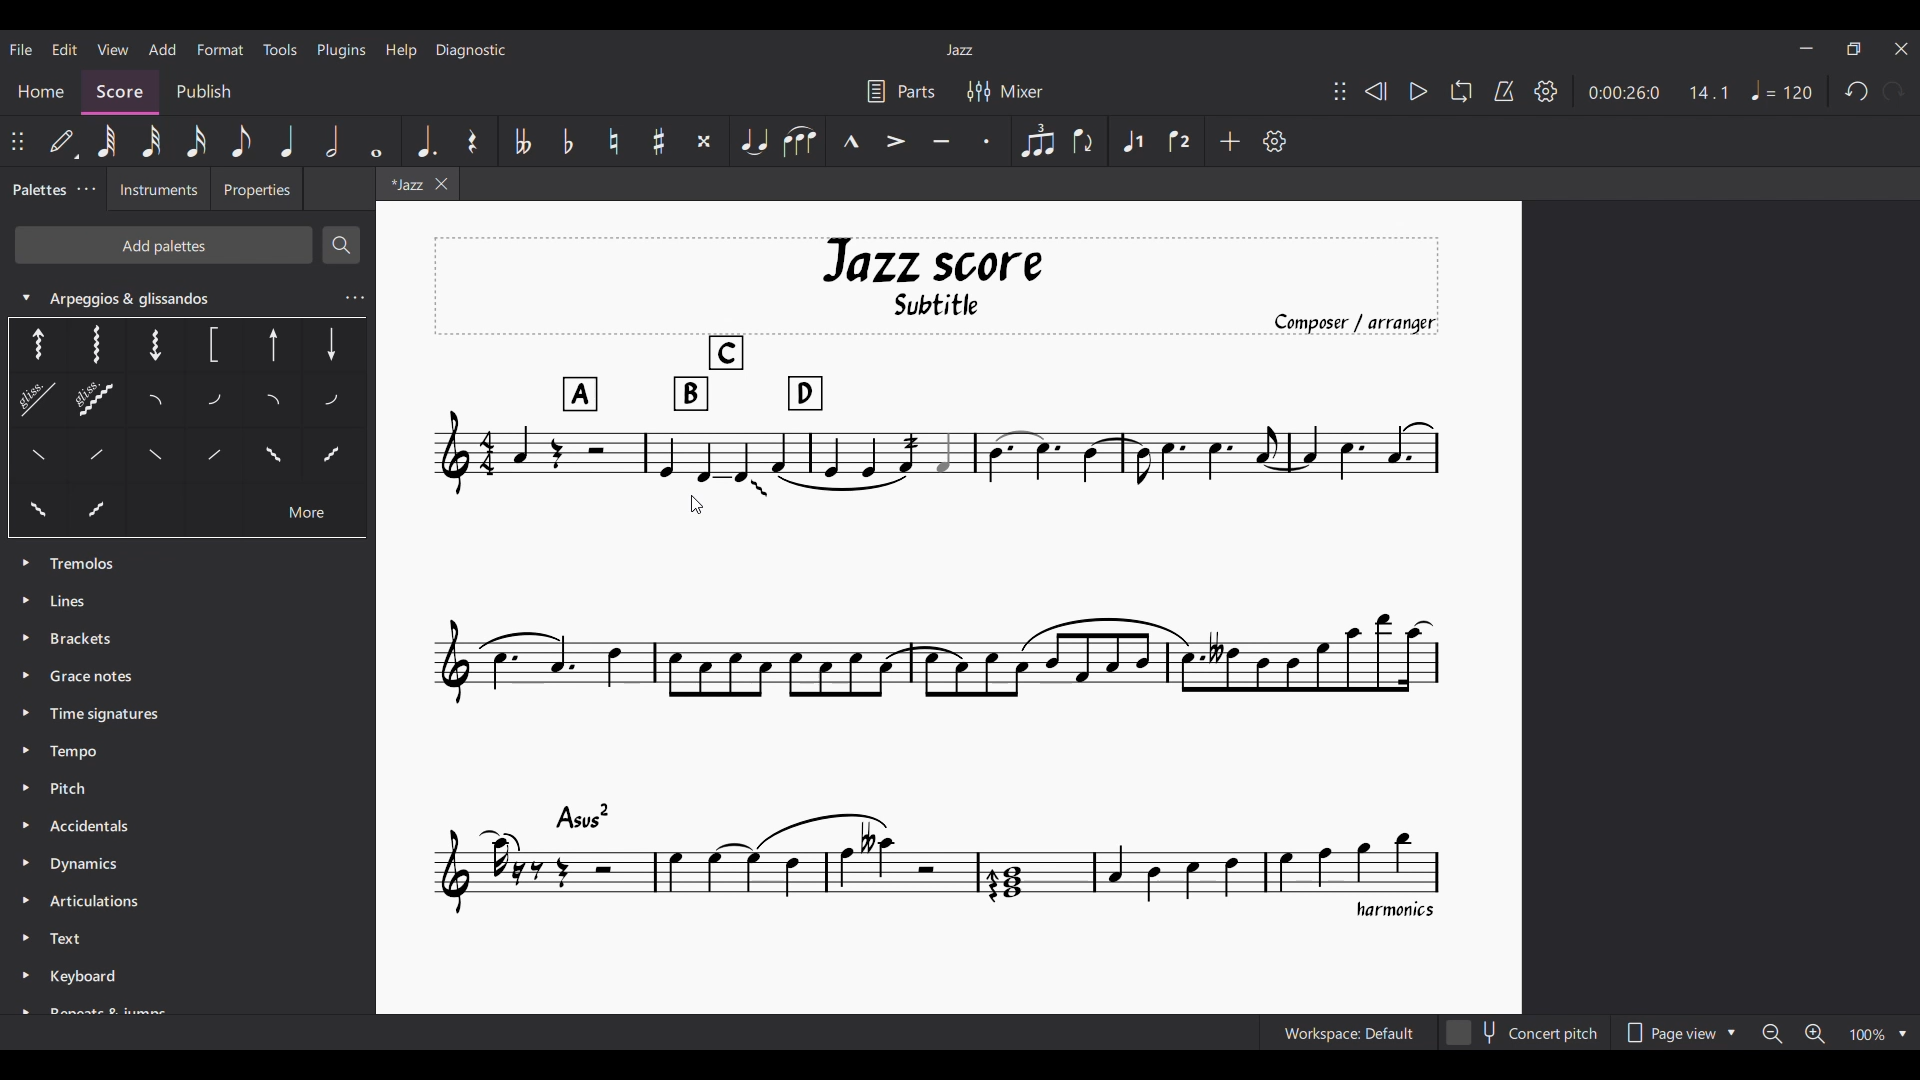  What do you see at coordinates (958, 50) in the screenshot?
I see `Title of current score` at bounding box center [958, 50].